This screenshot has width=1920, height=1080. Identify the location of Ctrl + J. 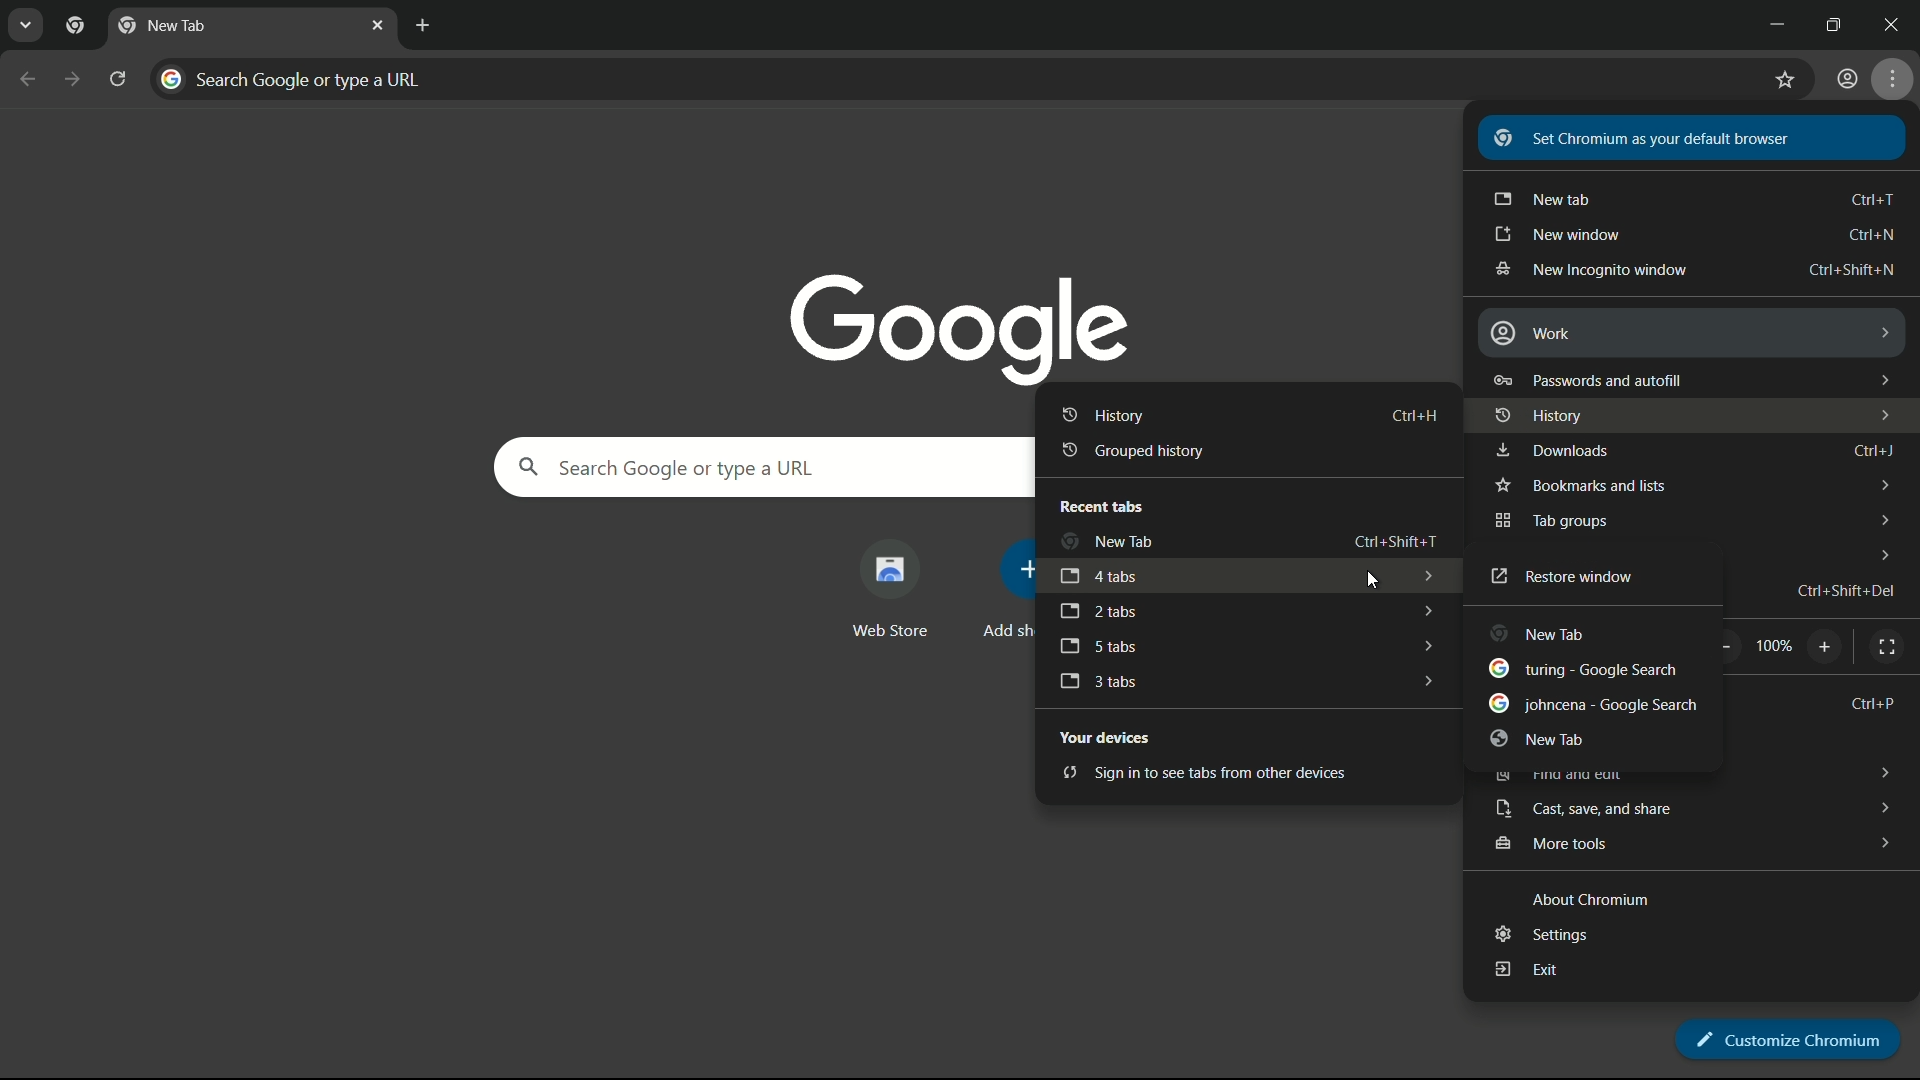
(1876, 451).